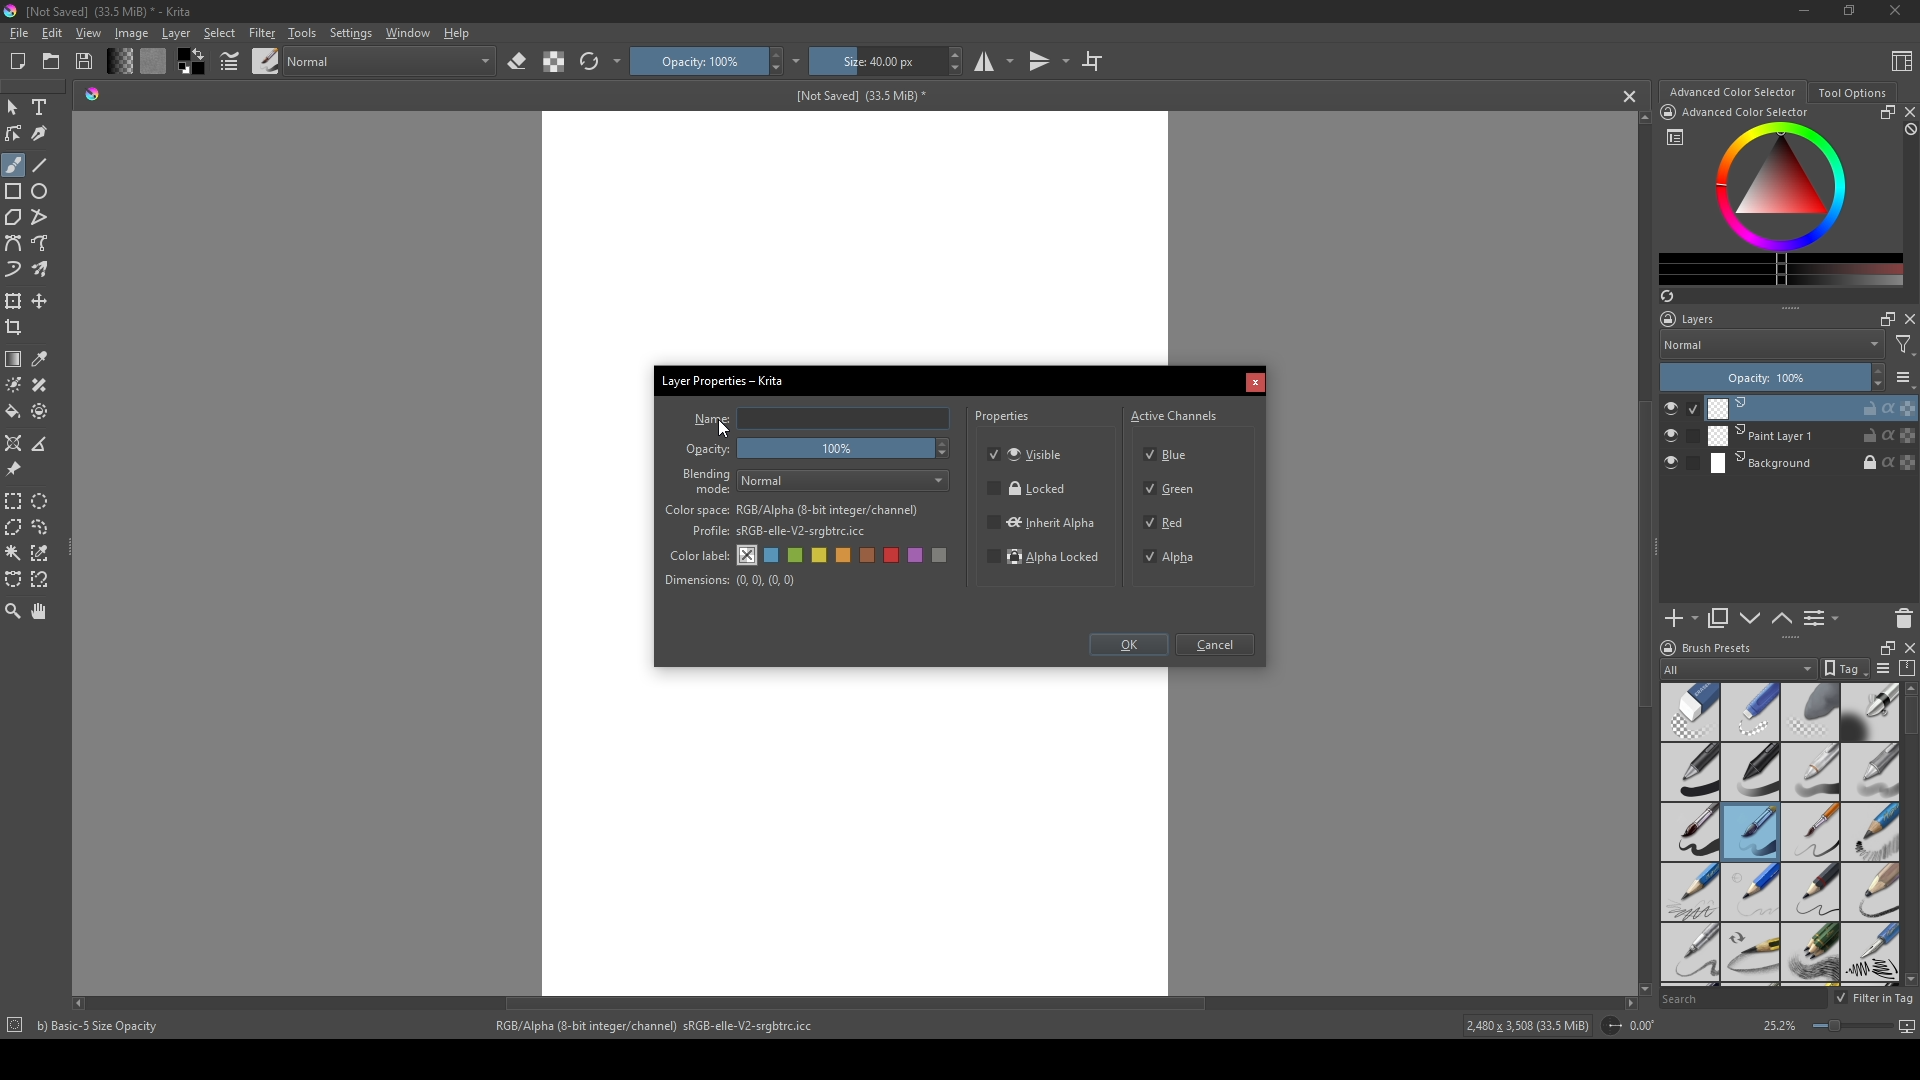 This screenshot has width=1920, height=1080. I want to click on lasso, so click(42, 527).